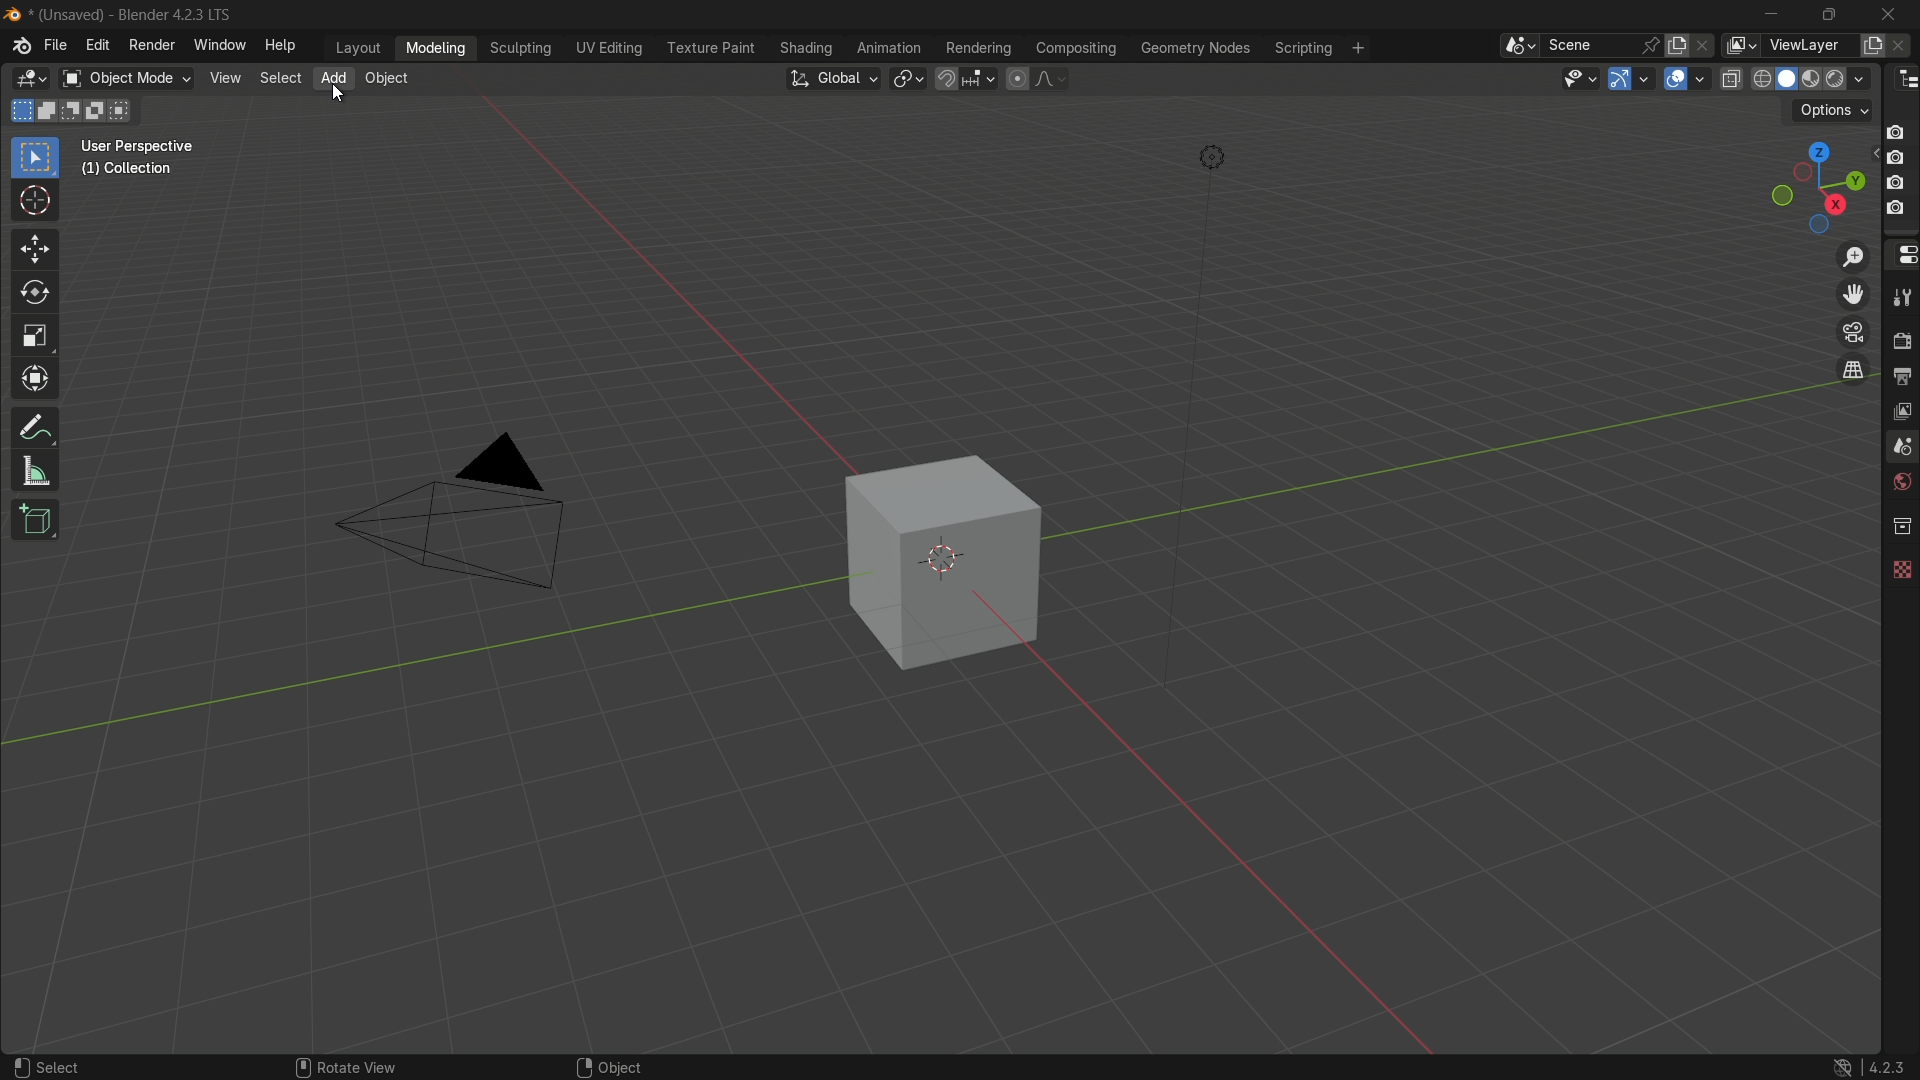  Describe the element at coordinates (1903, 411) in the screenshot. I see `view layer` at that location.